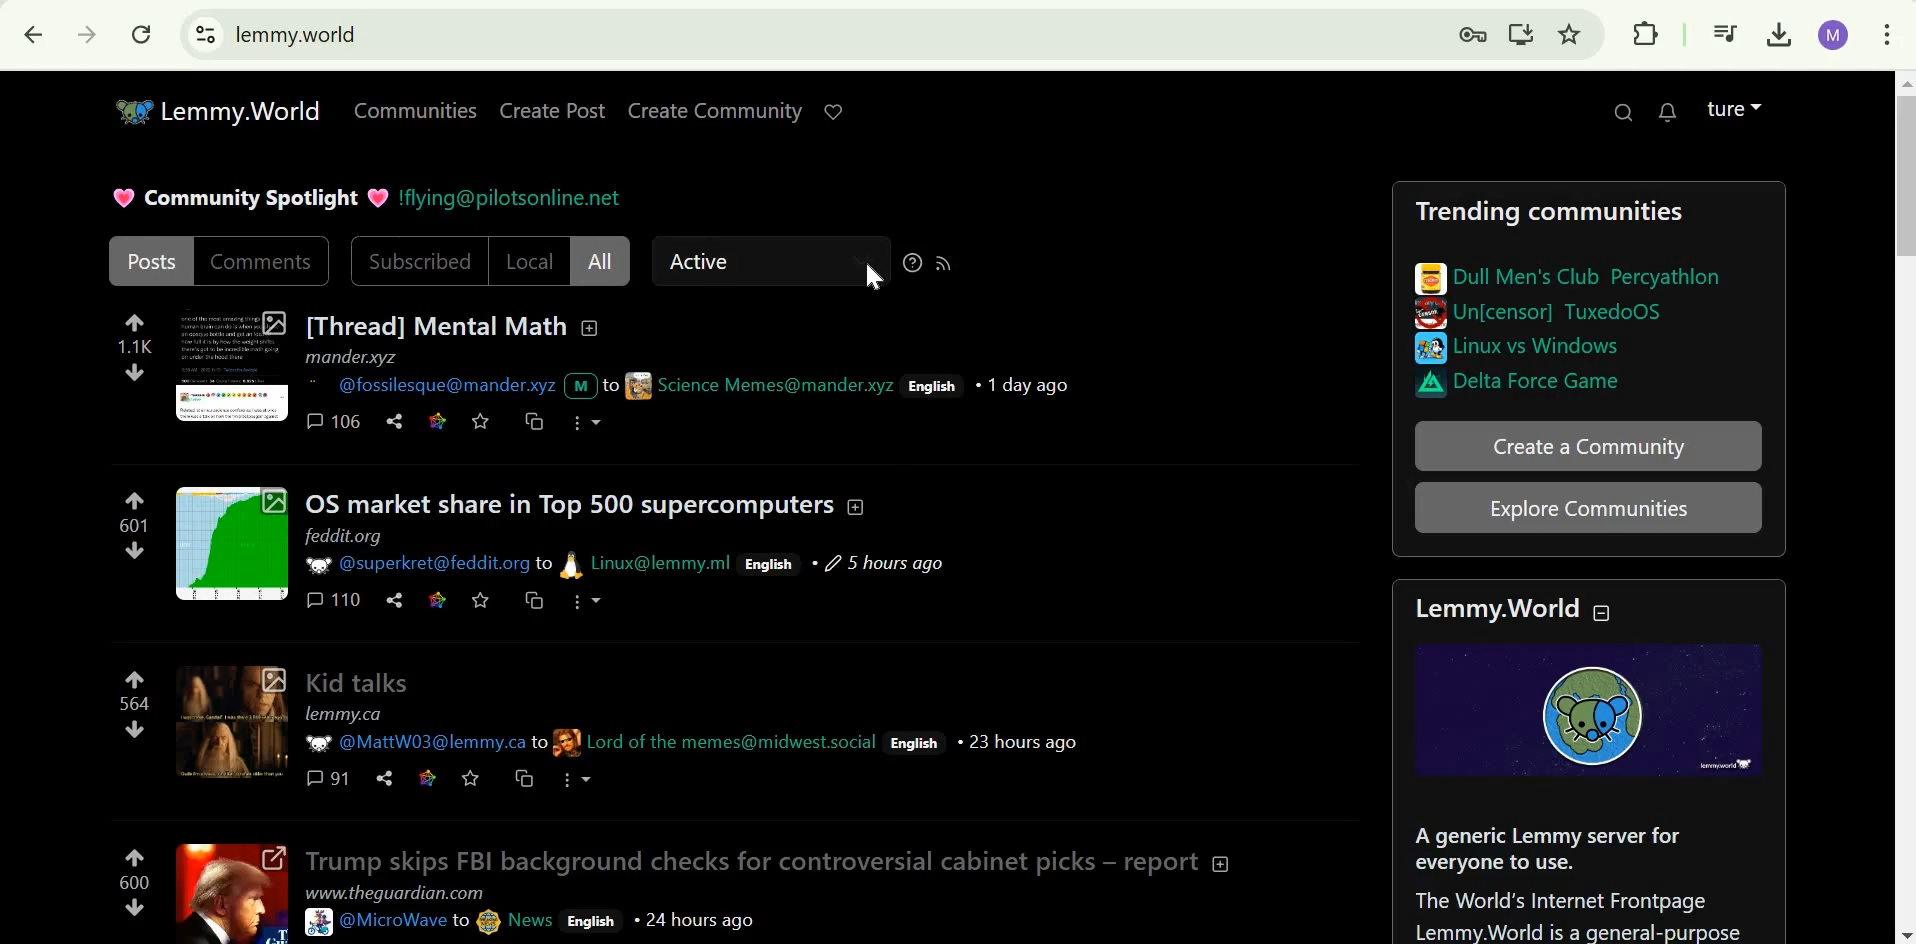  What do you see at coordinates (1593, 508) in the screenshot?
I see `Explore communities` at bounding box center [1593, 508].